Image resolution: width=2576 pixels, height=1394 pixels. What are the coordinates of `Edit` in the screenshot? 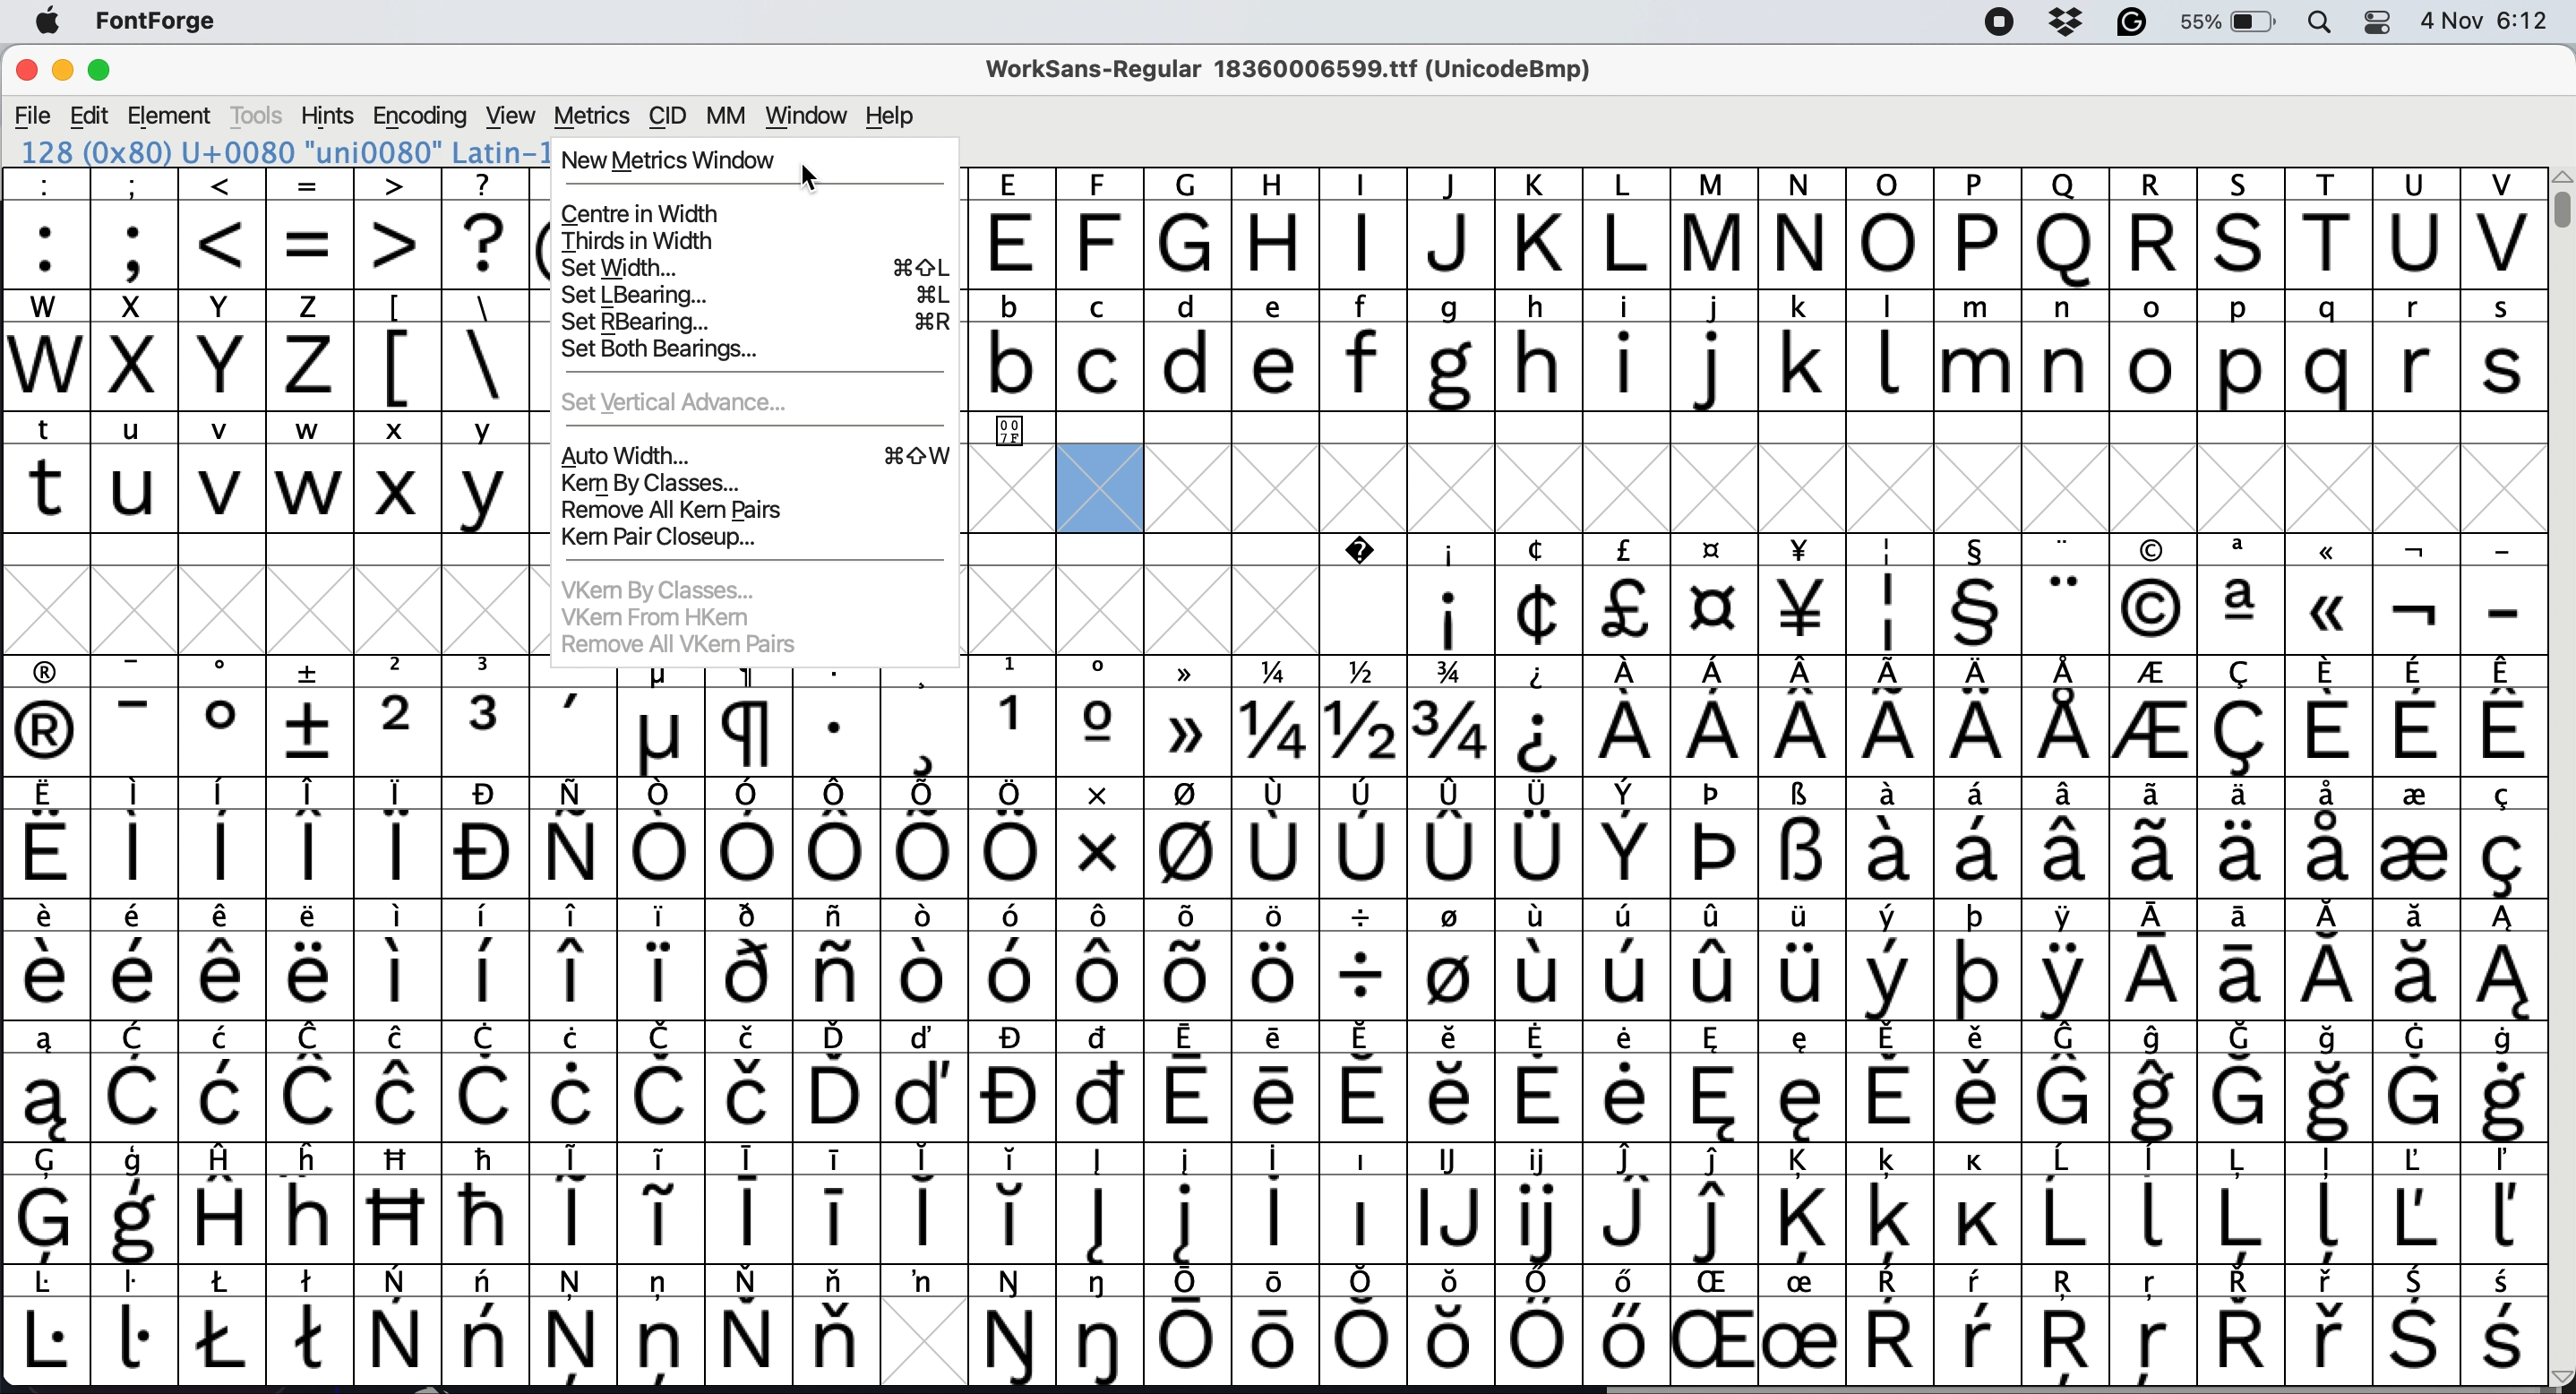 It's located at (95, 116).